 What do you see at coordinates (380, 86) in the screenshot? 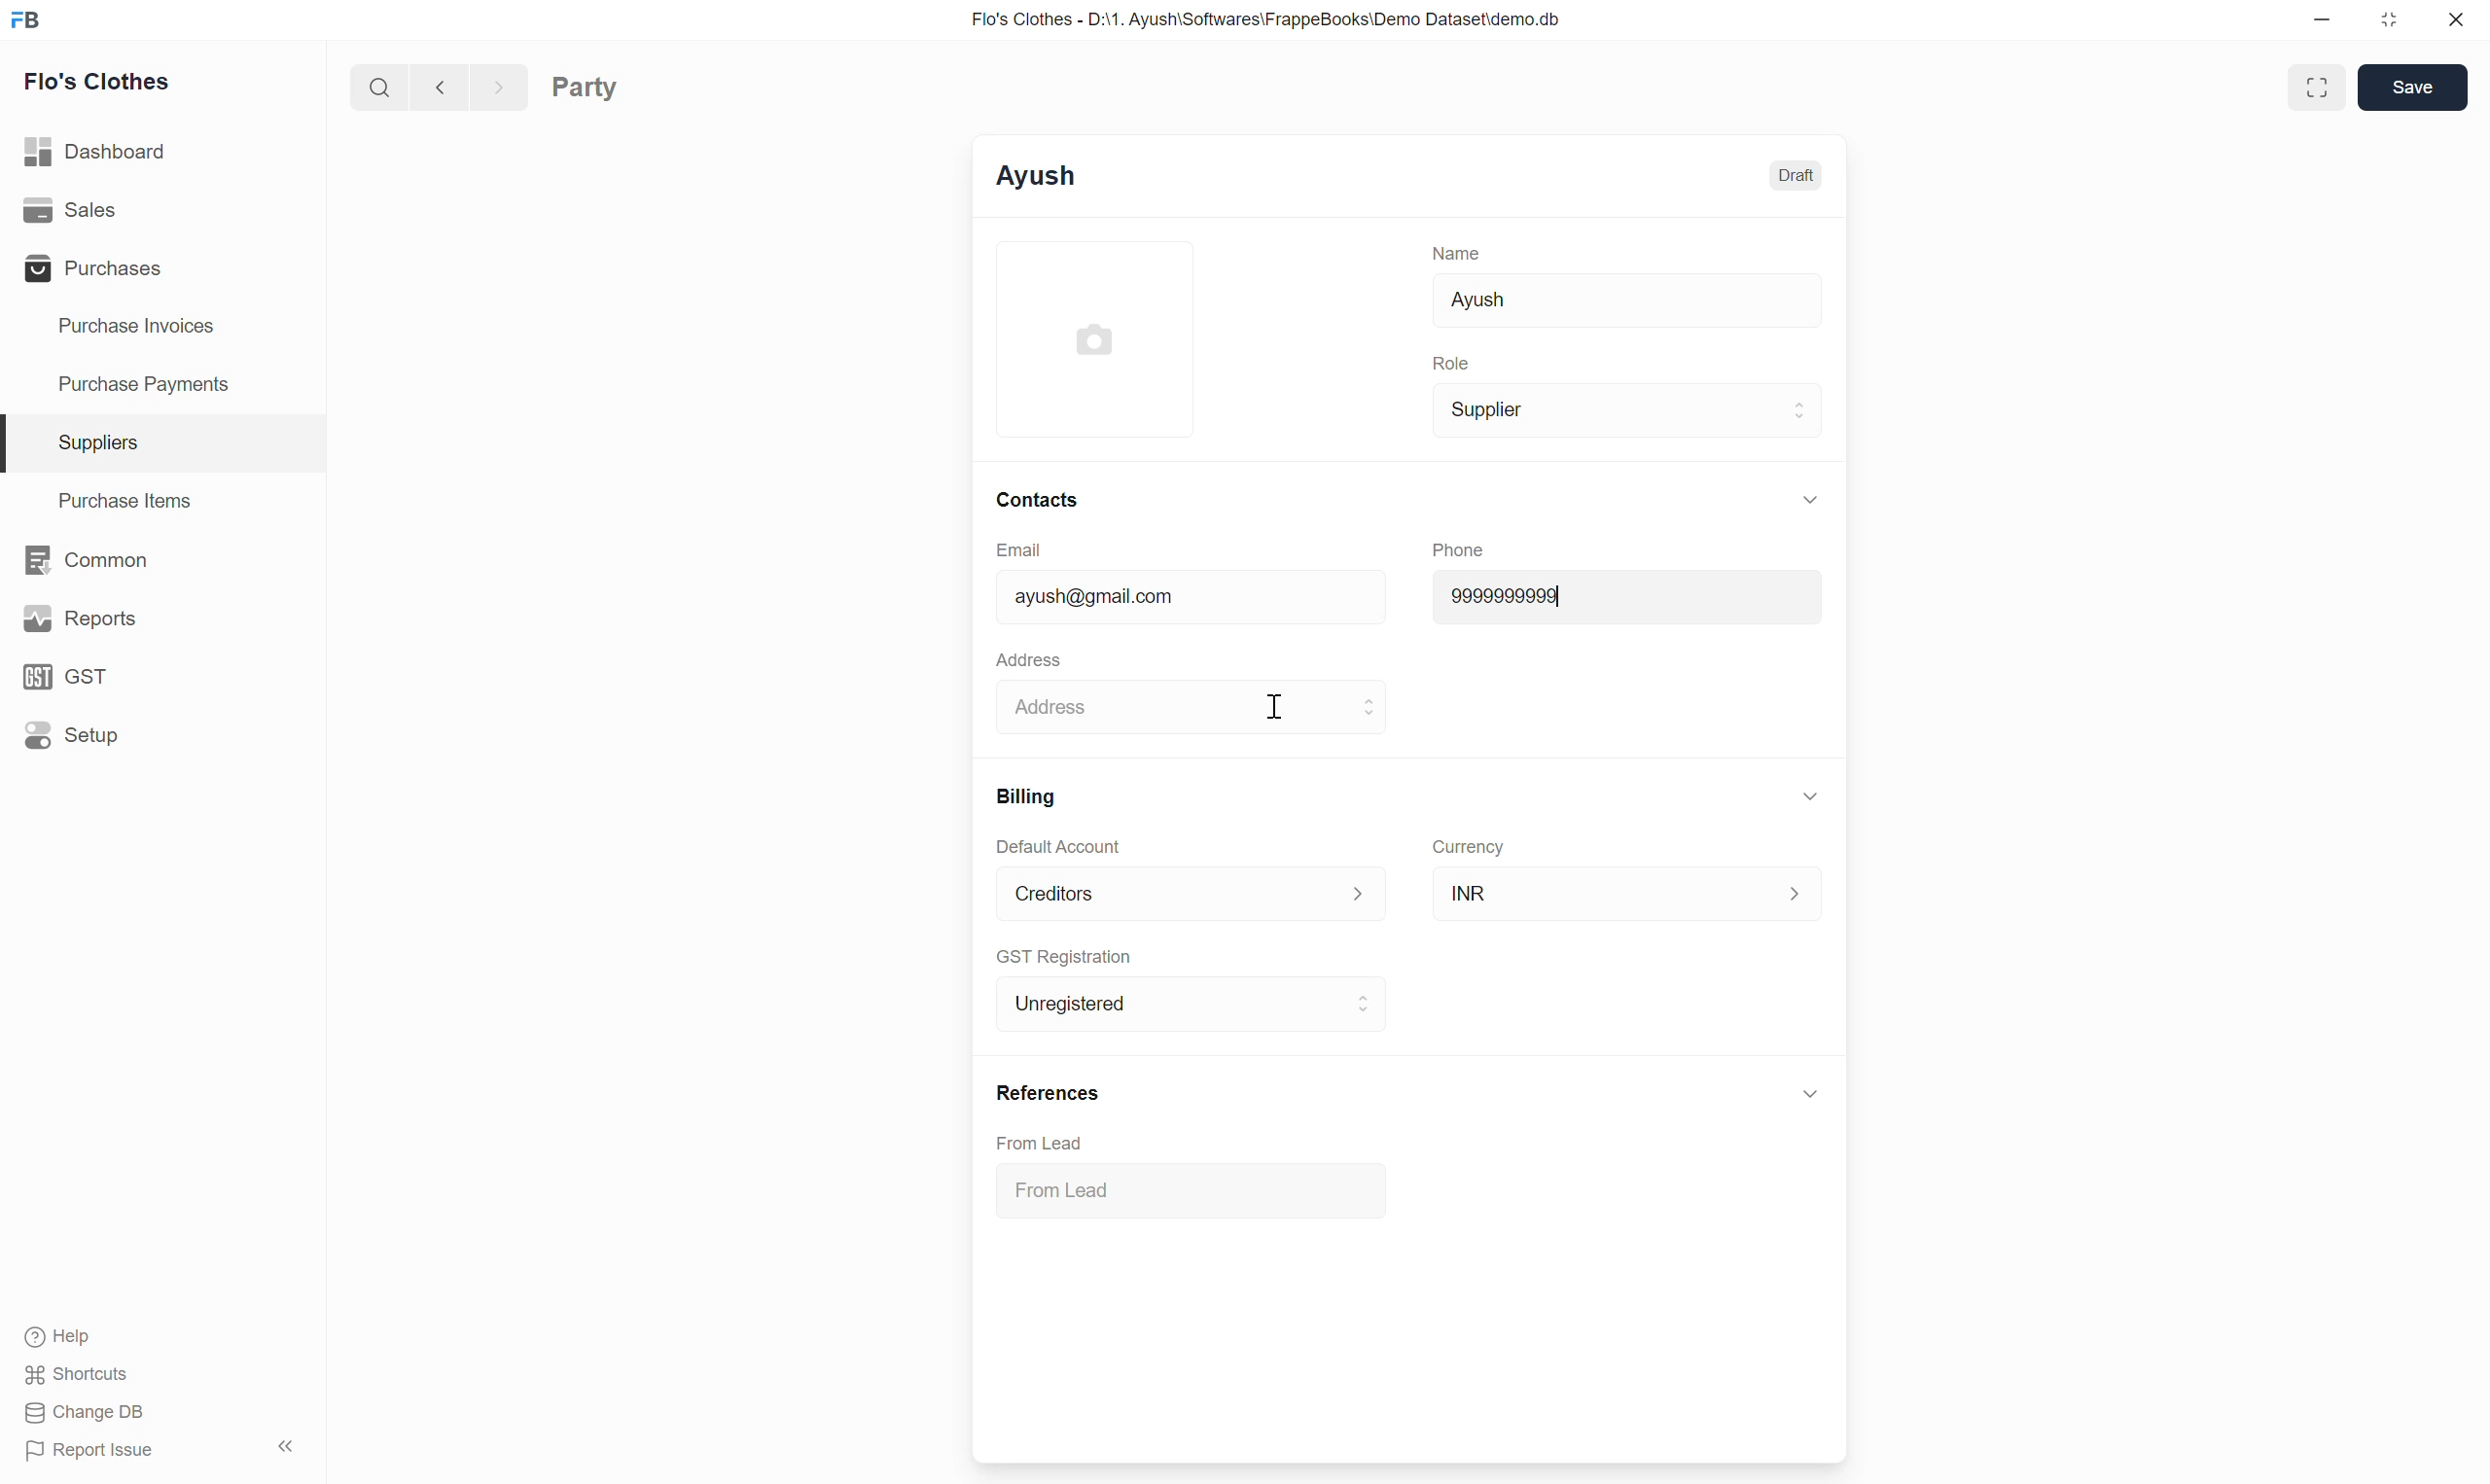
I see `Search` at bounding box center [380, 86].